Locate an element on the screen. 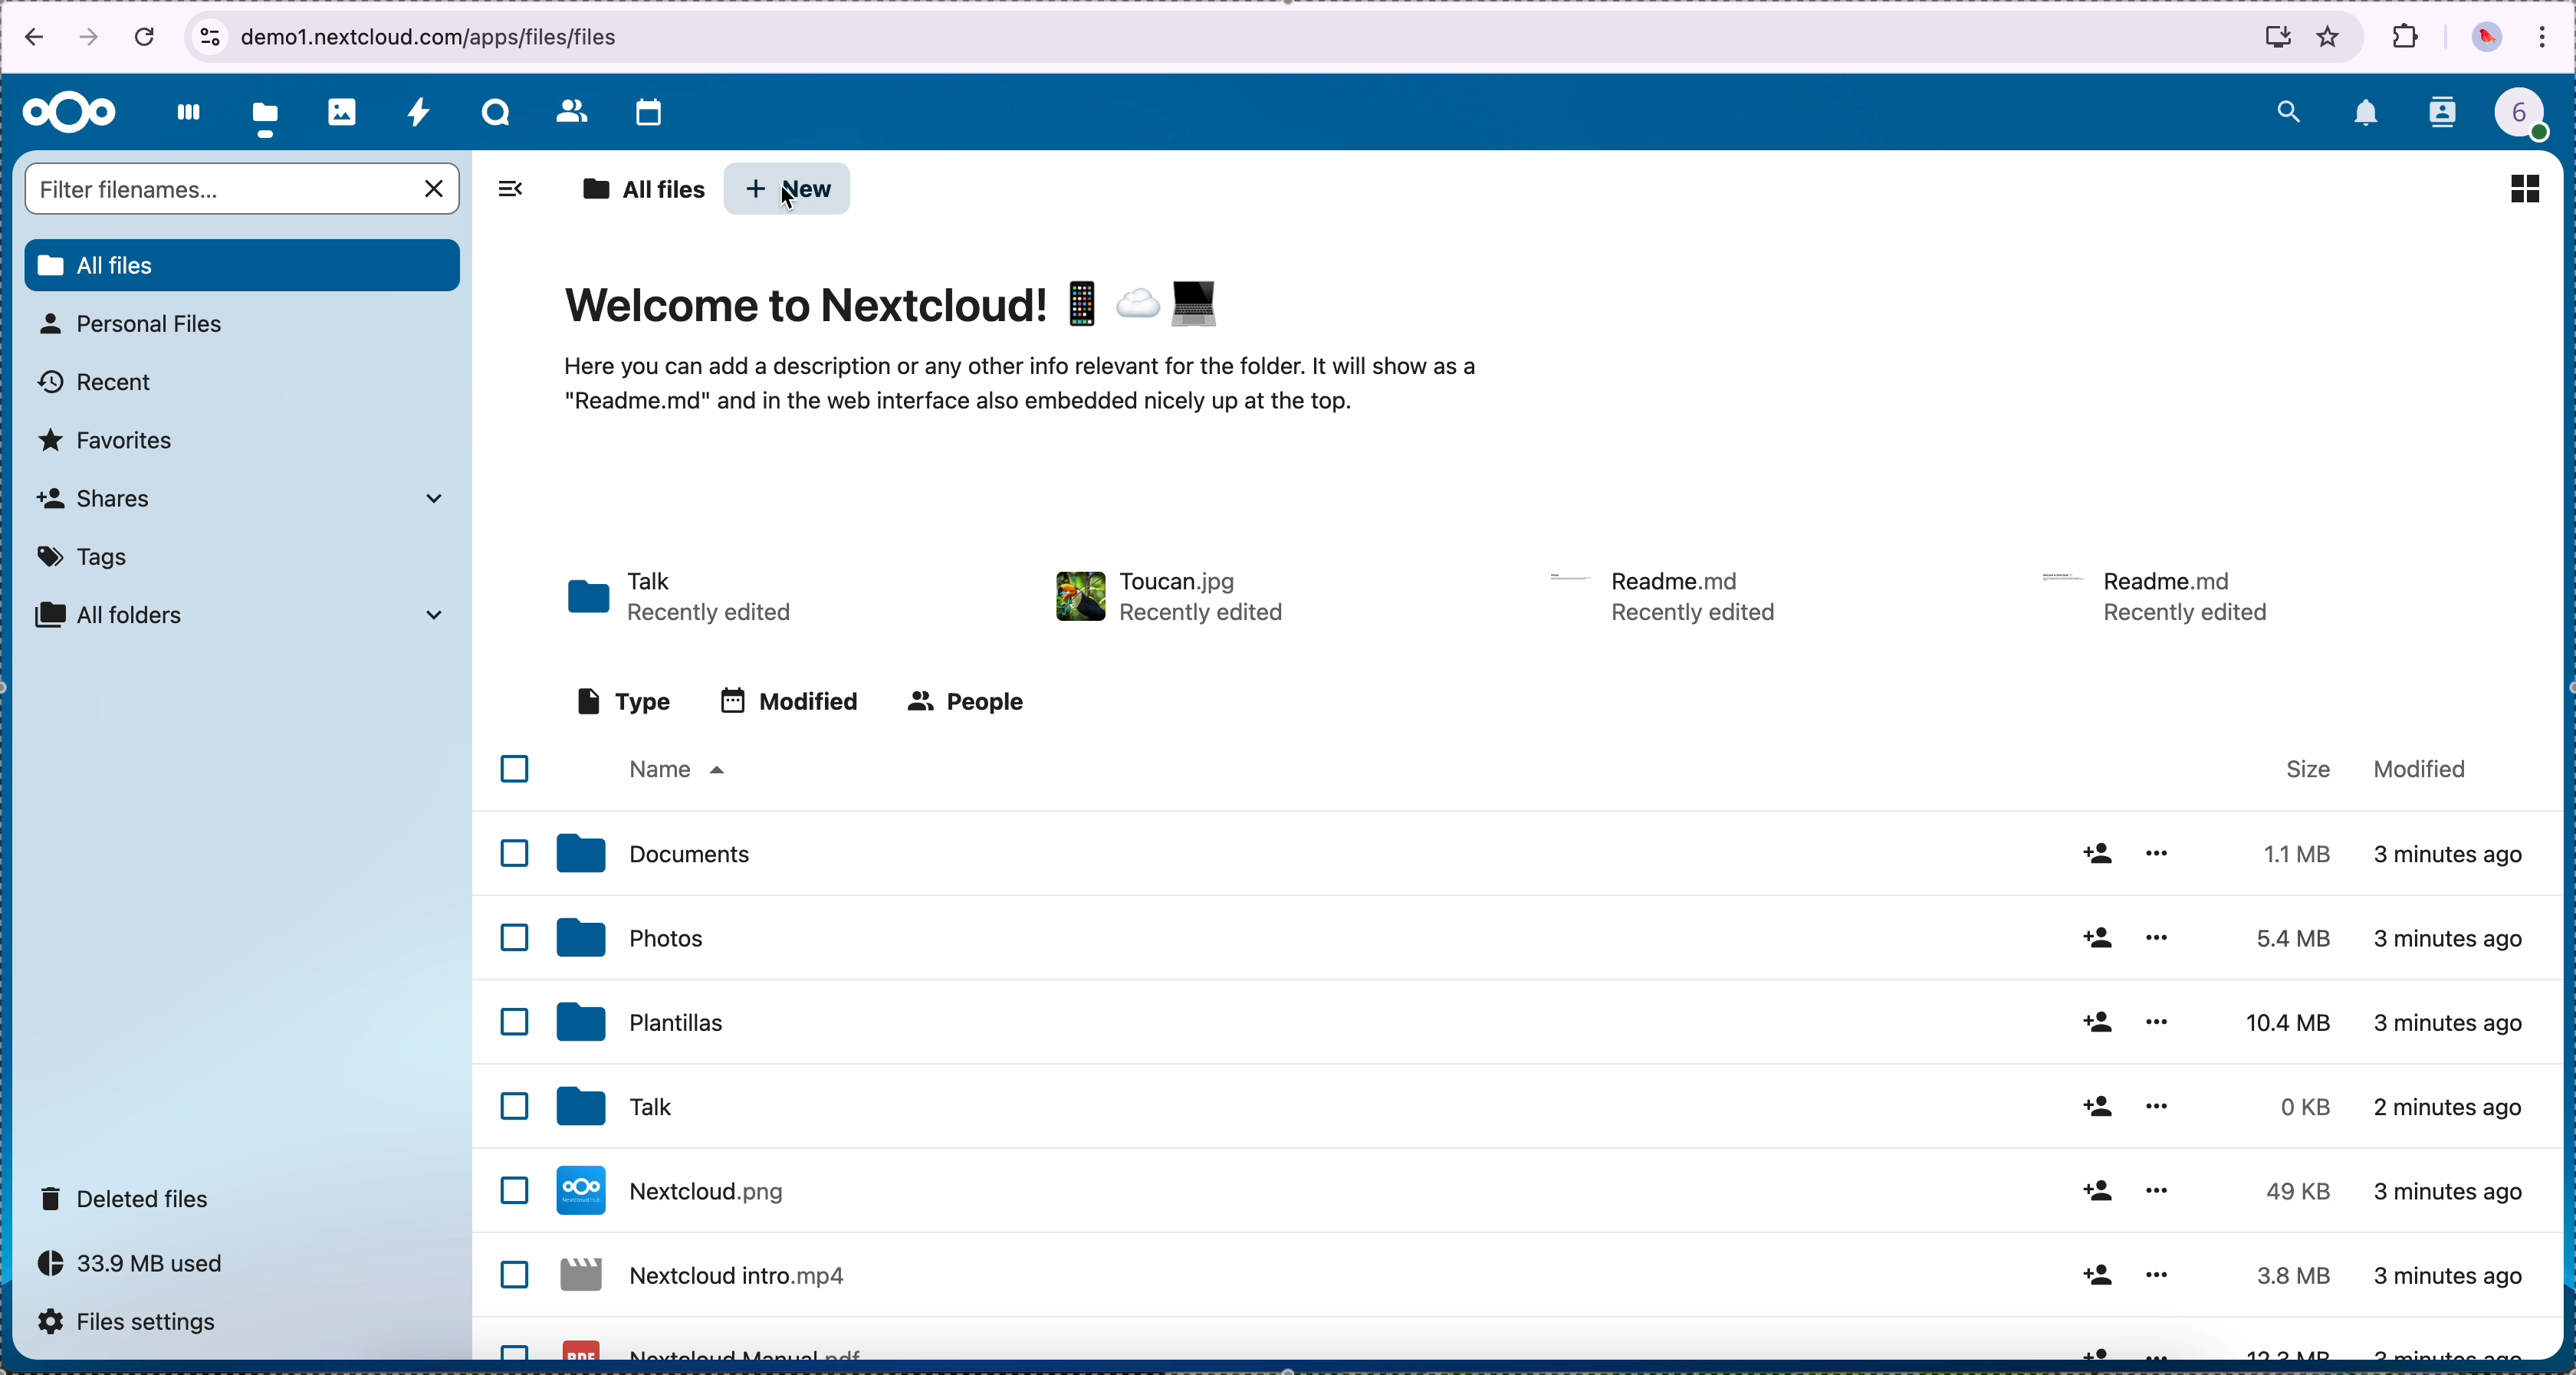 This screenshot has height=1375, width=2576. more options is located at coordinates (2160, 1107).